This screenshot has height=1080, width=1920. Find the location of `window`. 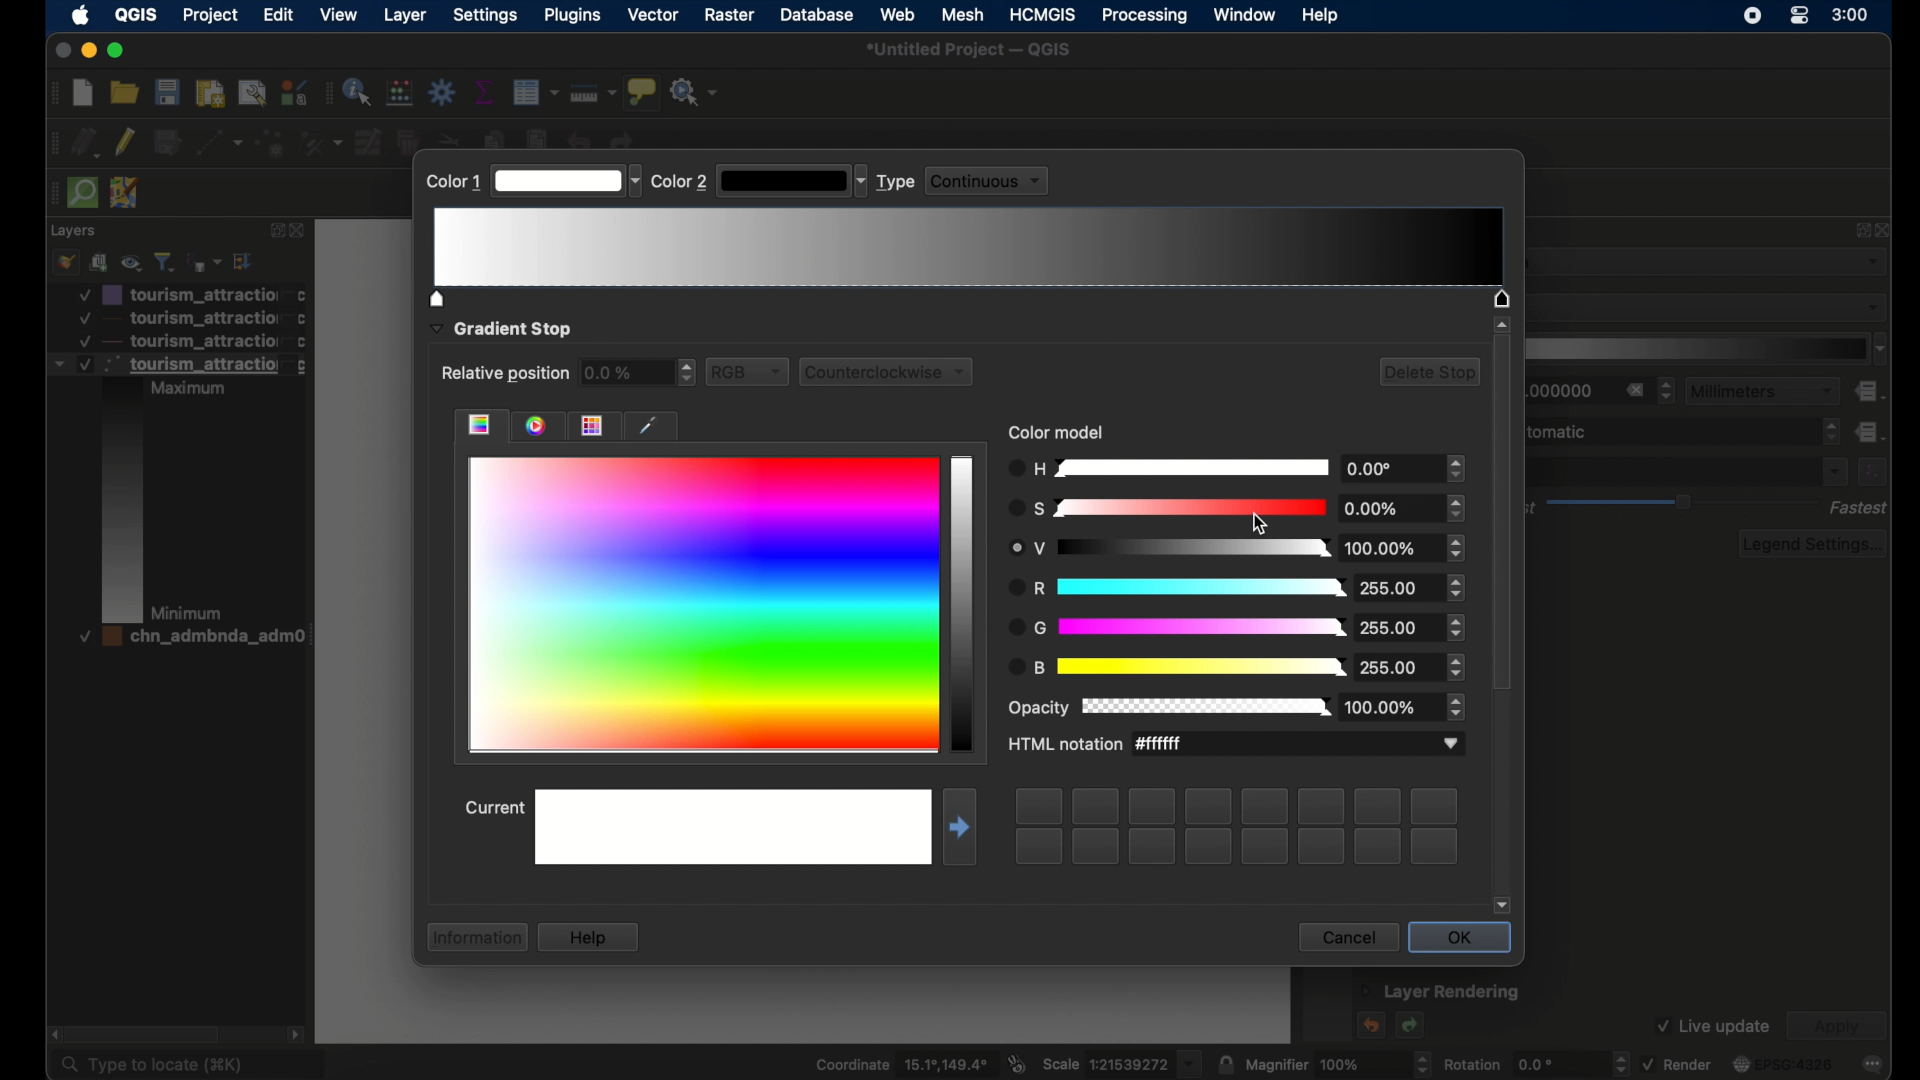

window is located at coordinates (1244, 14).